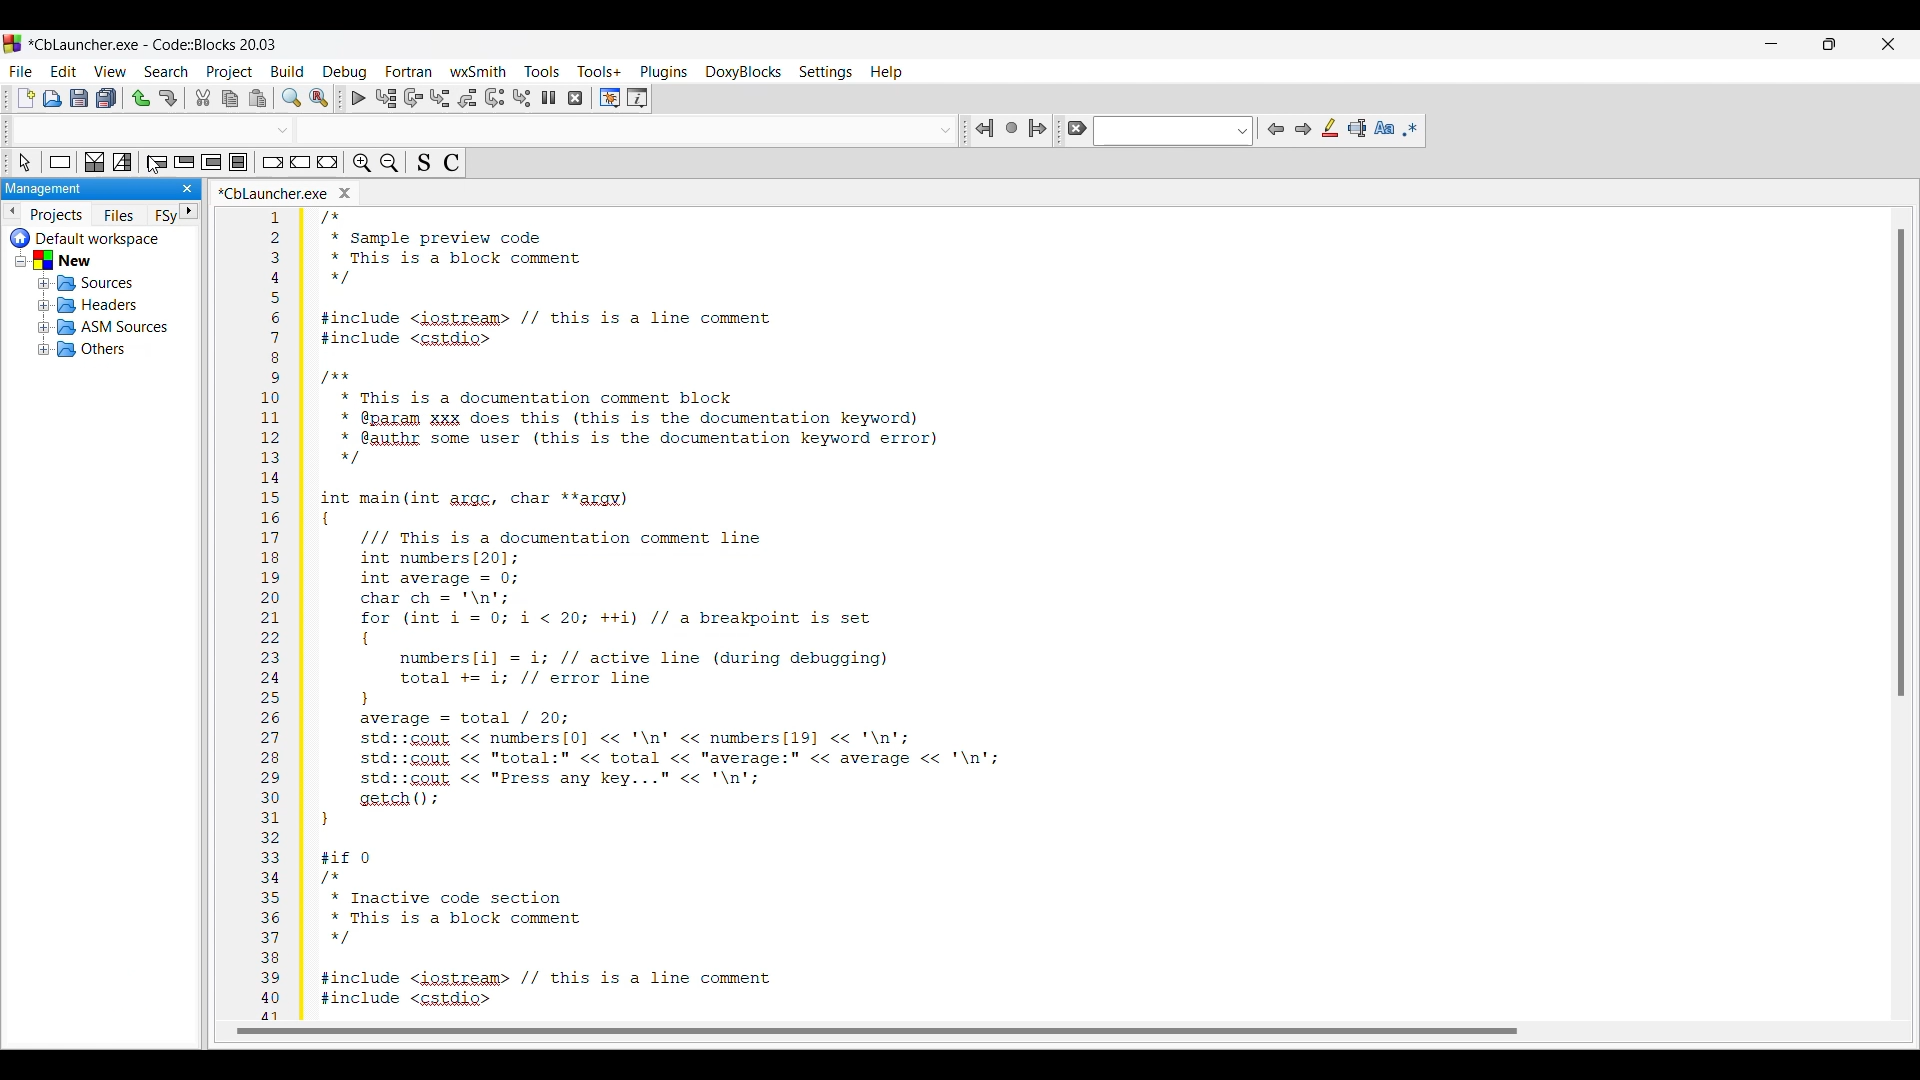 The height and width of the screenshot is (1080, 1920). I want to click on calculate , so click(336, 192).